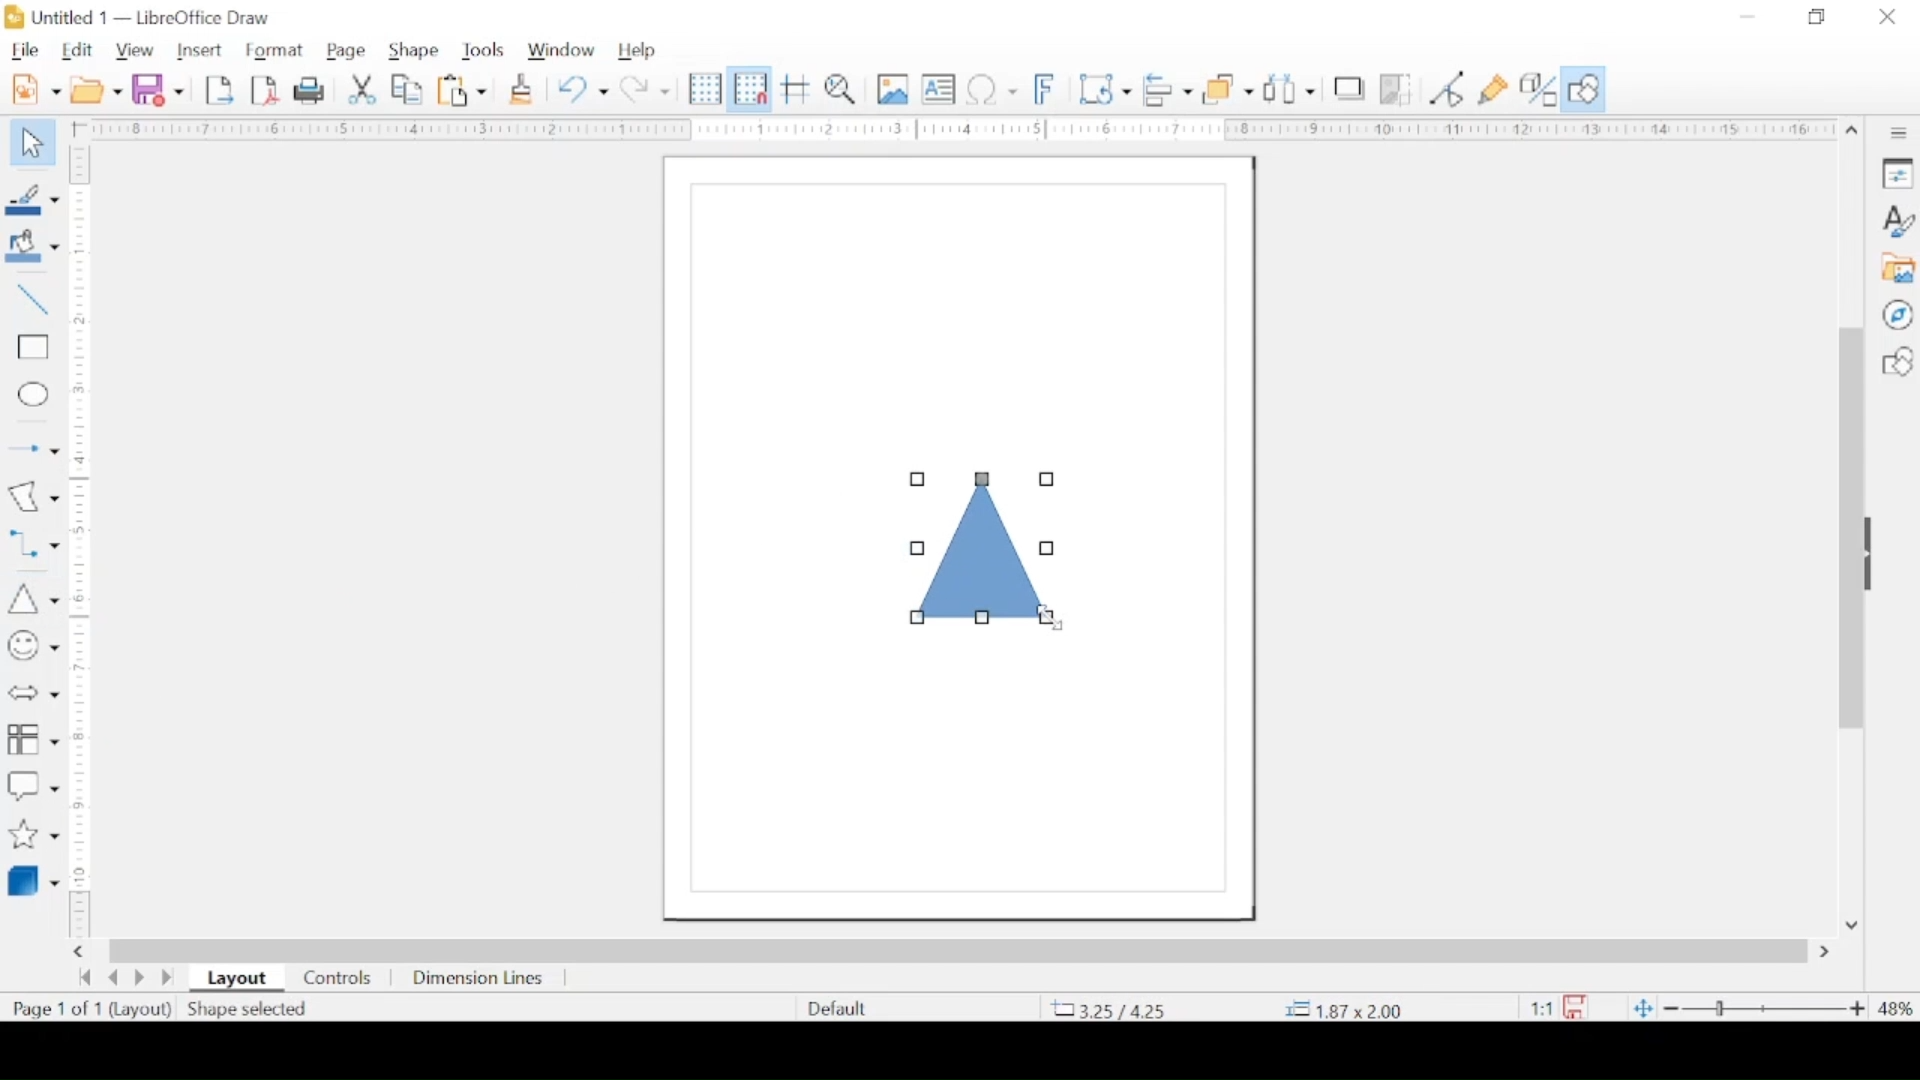 This screenshot has height=1080, width=1920. I want to click on untitled 1 - libreoffice draw, so click(145, 17).